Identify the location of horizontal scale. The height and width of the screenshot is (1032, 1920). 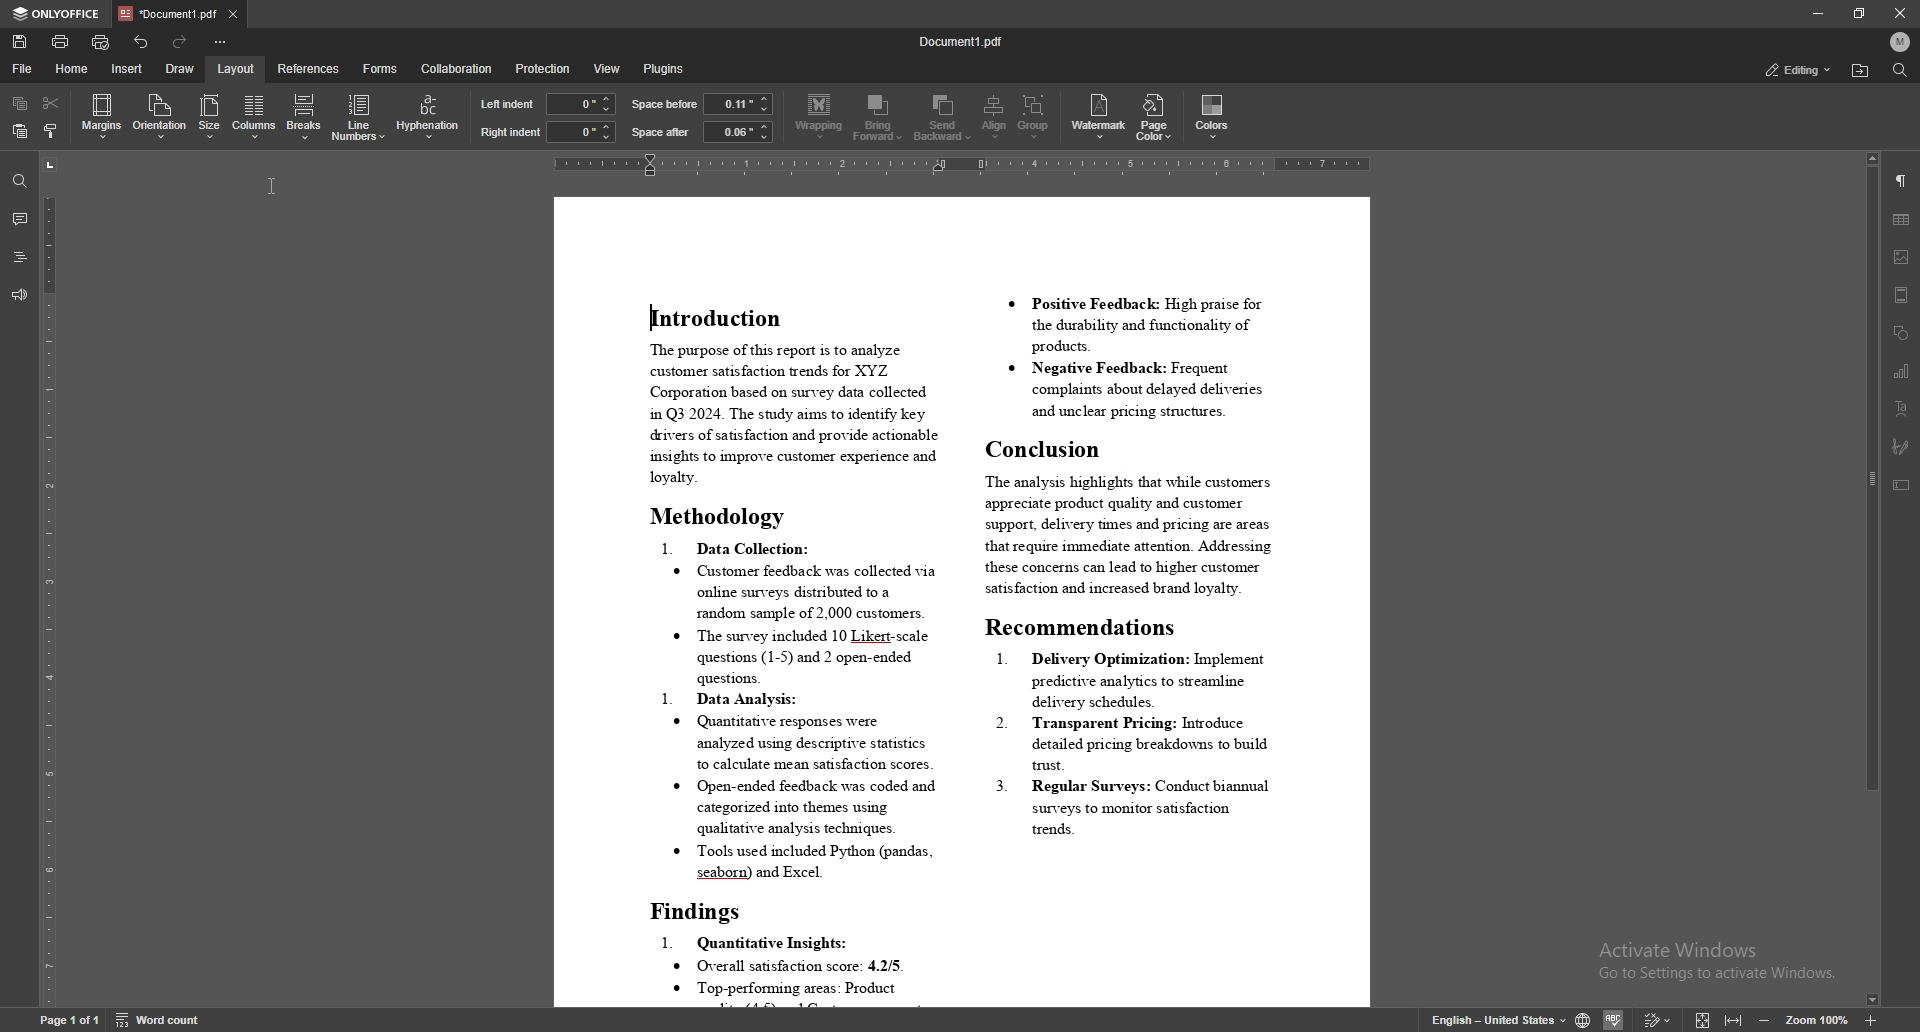
(958, 164).